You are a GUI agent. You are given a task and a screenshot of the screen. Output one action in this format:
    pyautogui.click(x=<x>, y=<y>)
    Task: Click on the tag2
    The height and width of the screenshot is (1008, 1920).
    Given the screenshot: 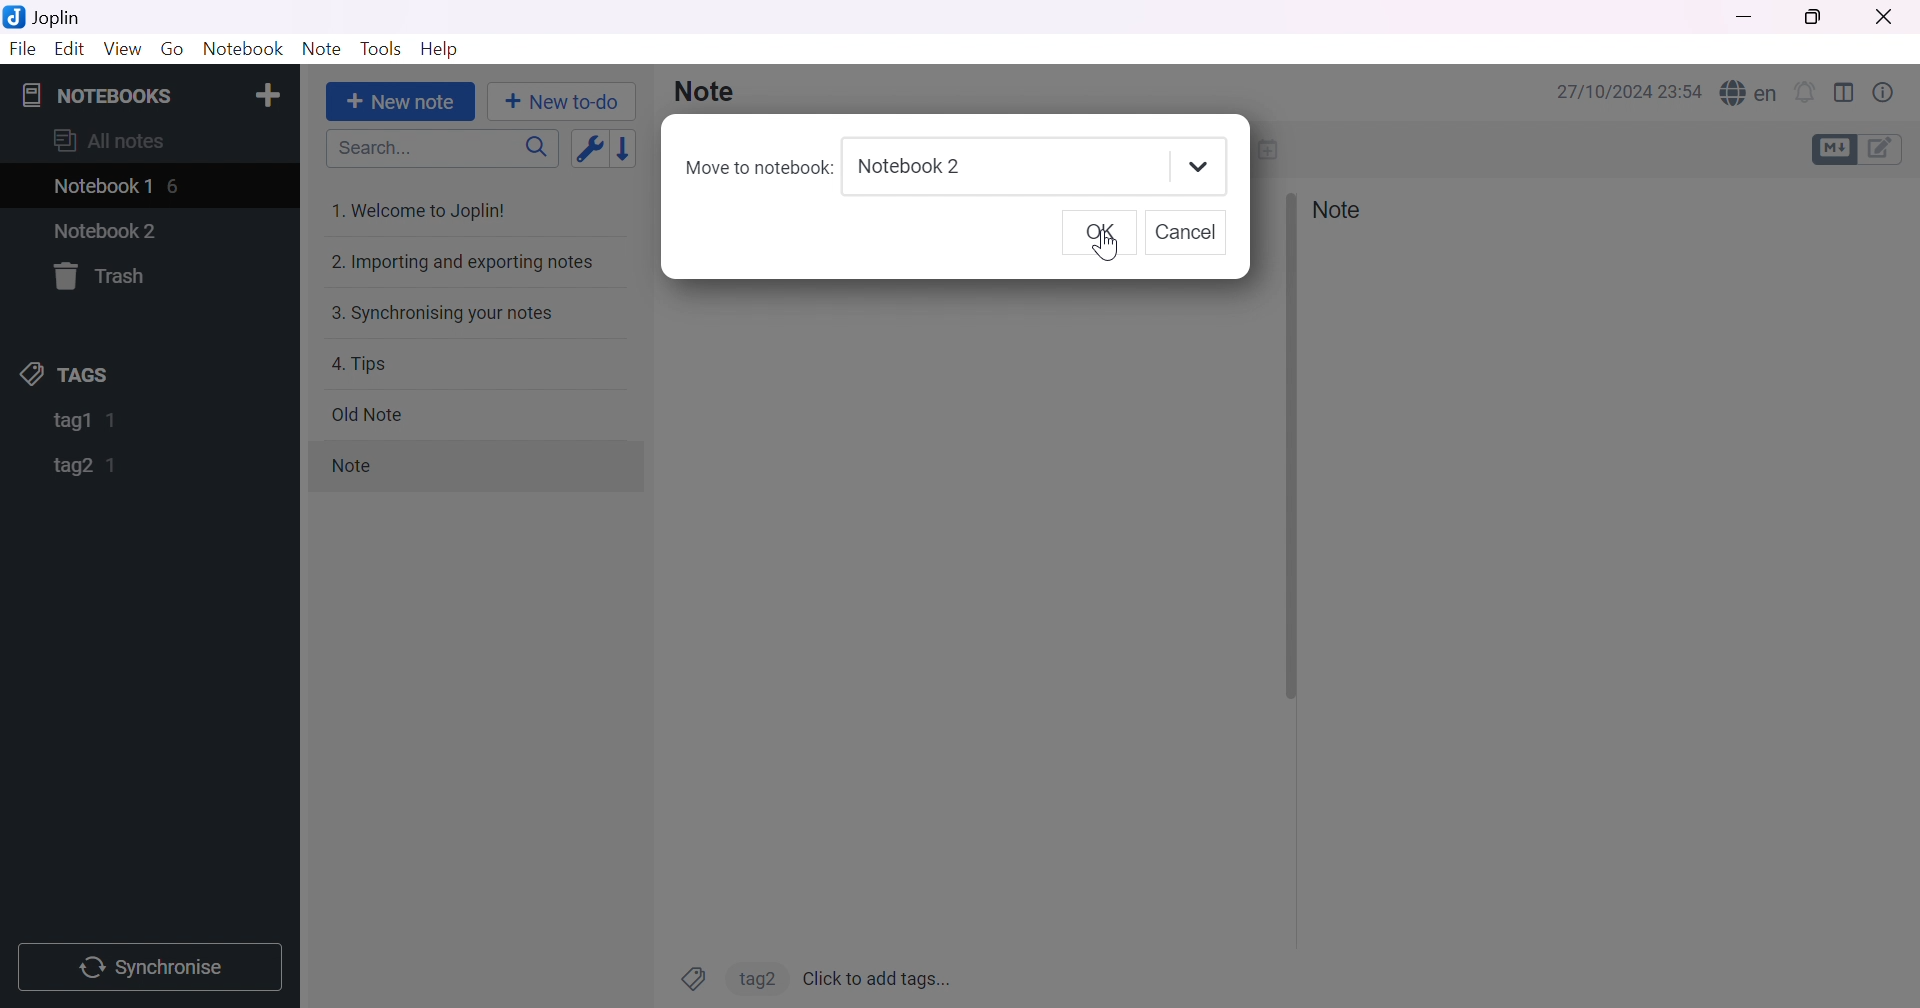 What is the action you would take?
    pyautogui.click(x=755, y=977)
    